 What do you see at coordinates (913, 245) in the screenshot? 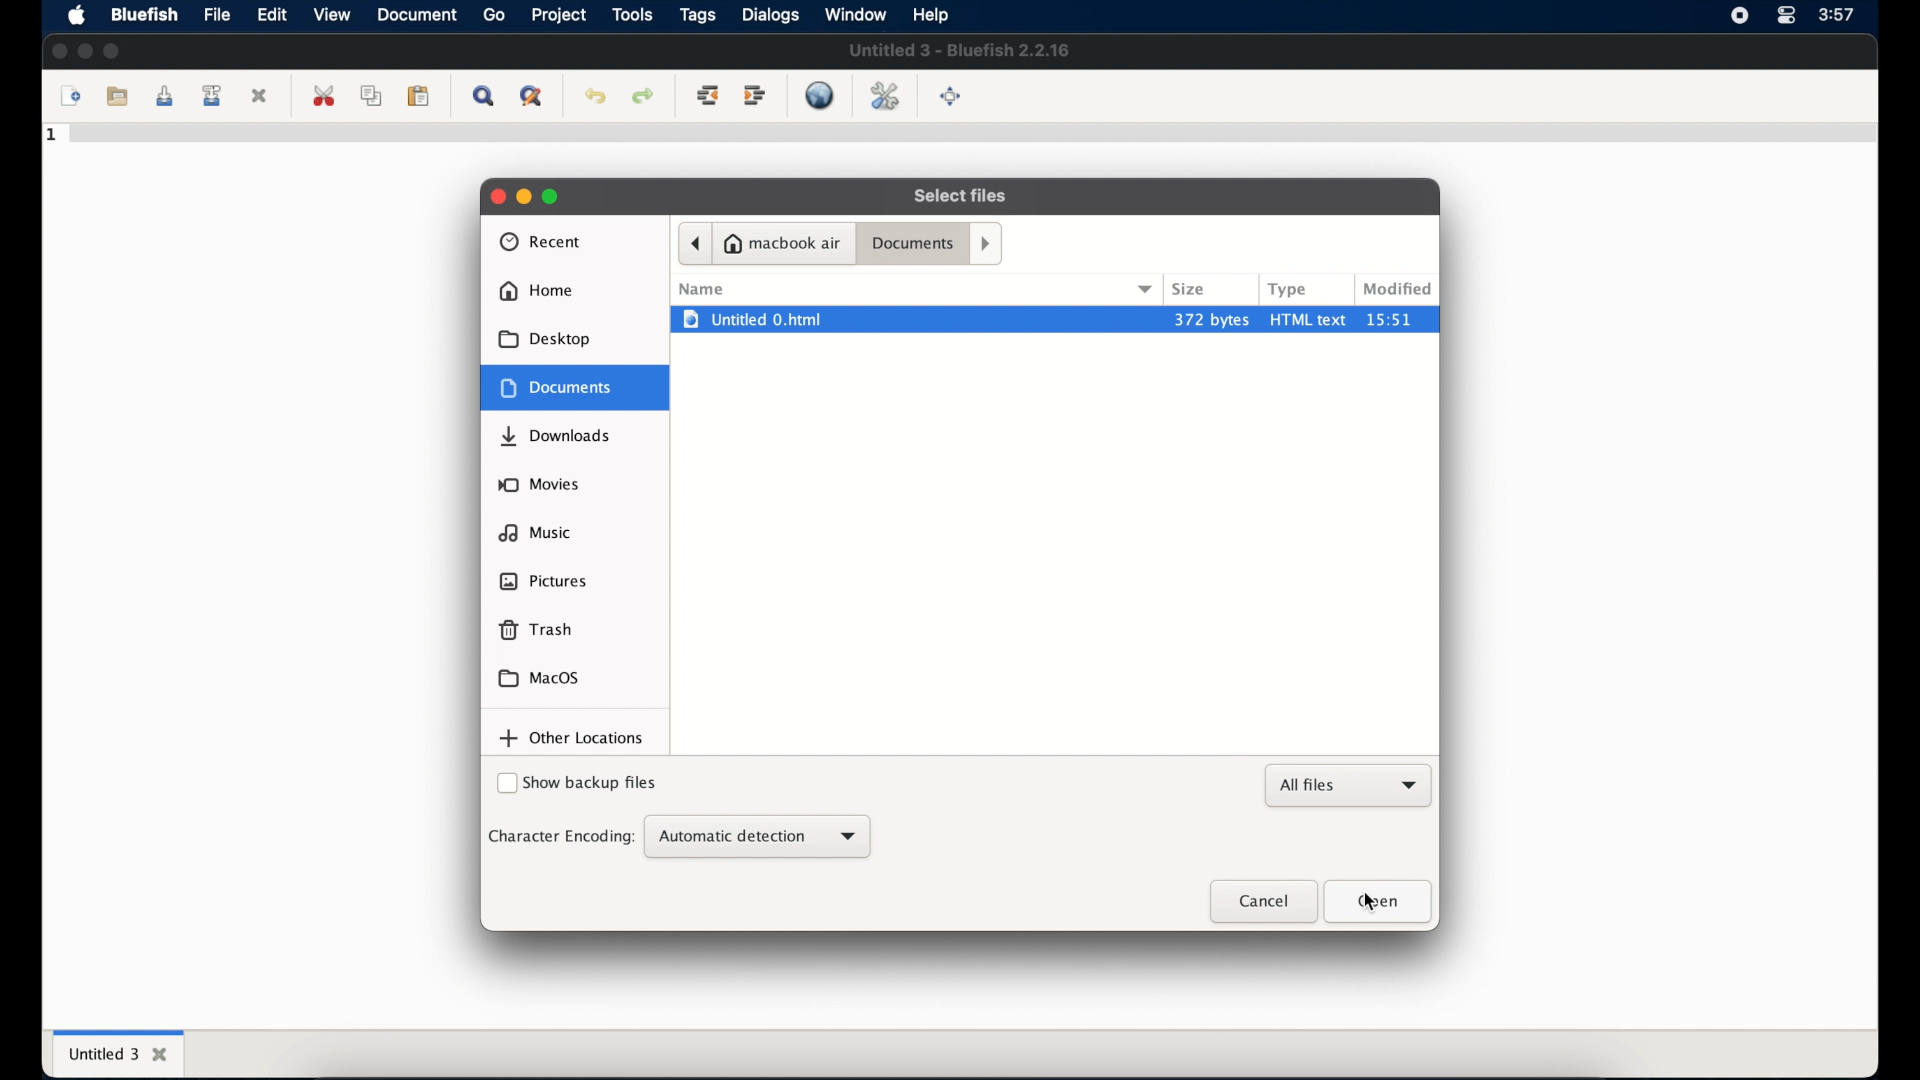
I see `documents` at bounding box center [913, 245].